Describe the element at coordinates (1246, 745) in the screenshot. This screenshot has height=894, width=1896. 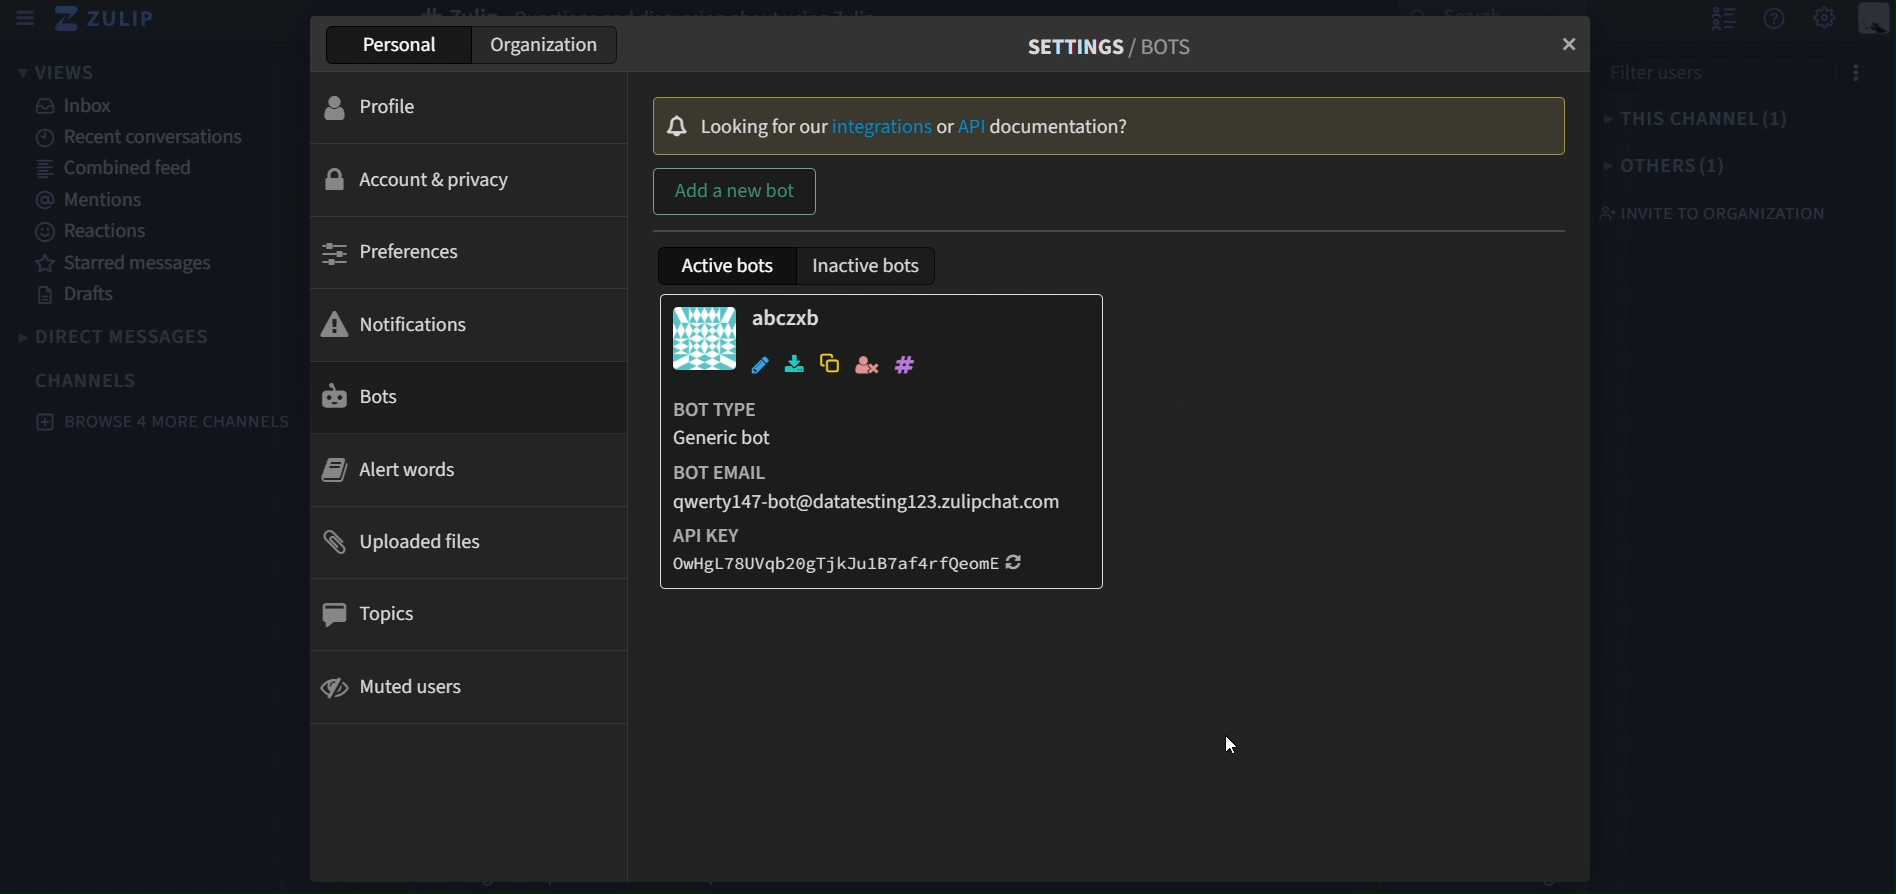
I see `cursor` at that location.